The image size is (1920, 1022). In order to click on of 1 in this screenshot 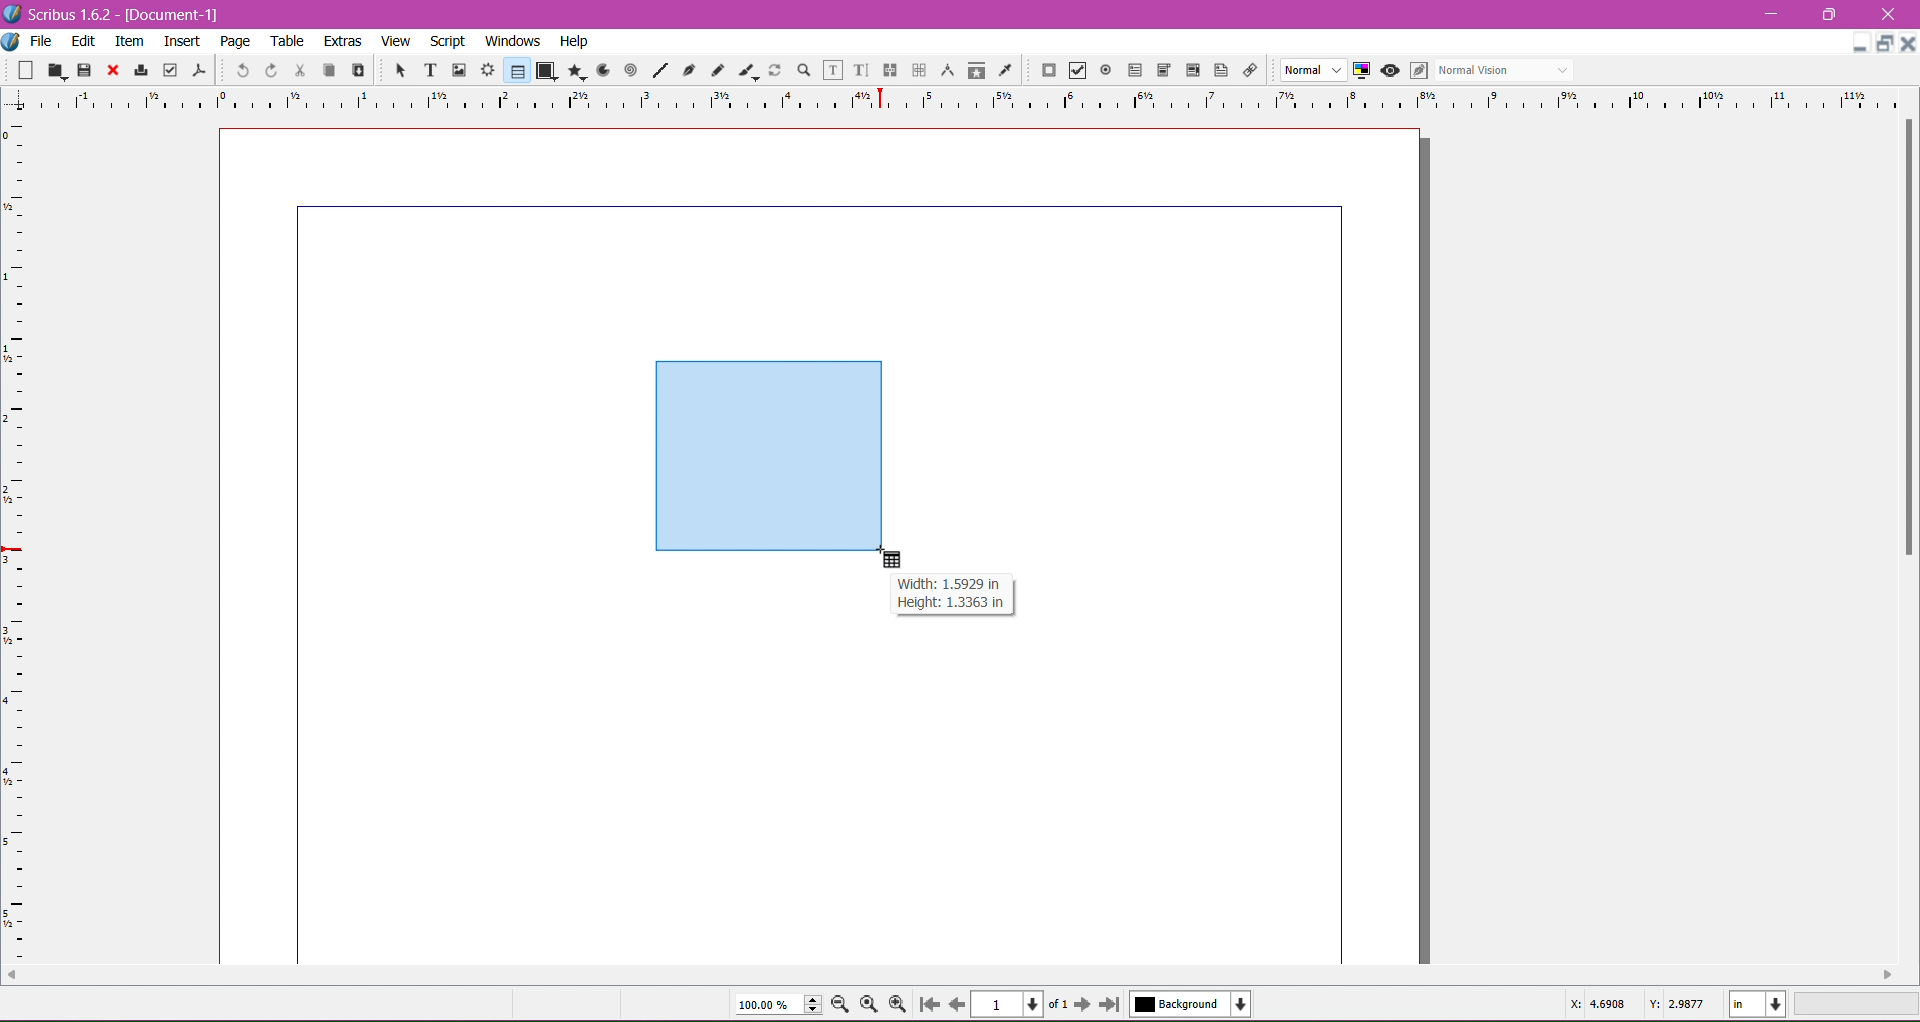, I will do `click(1057, 1002)`.